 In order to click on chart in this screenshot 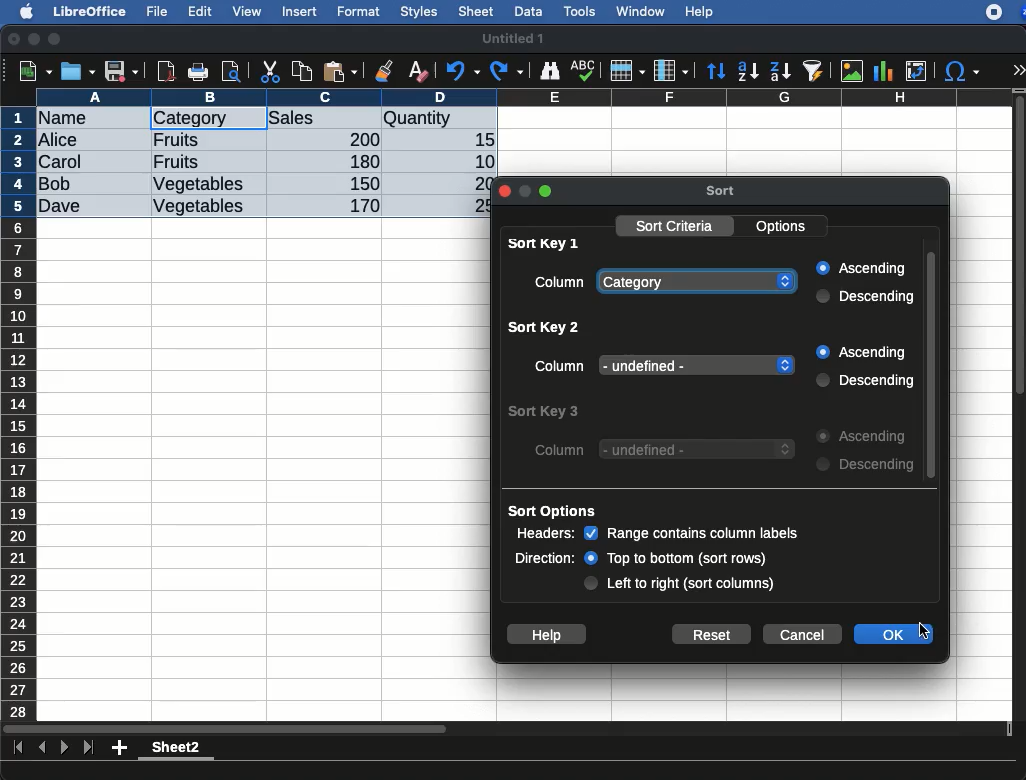, I will do `click(884, 71)`.